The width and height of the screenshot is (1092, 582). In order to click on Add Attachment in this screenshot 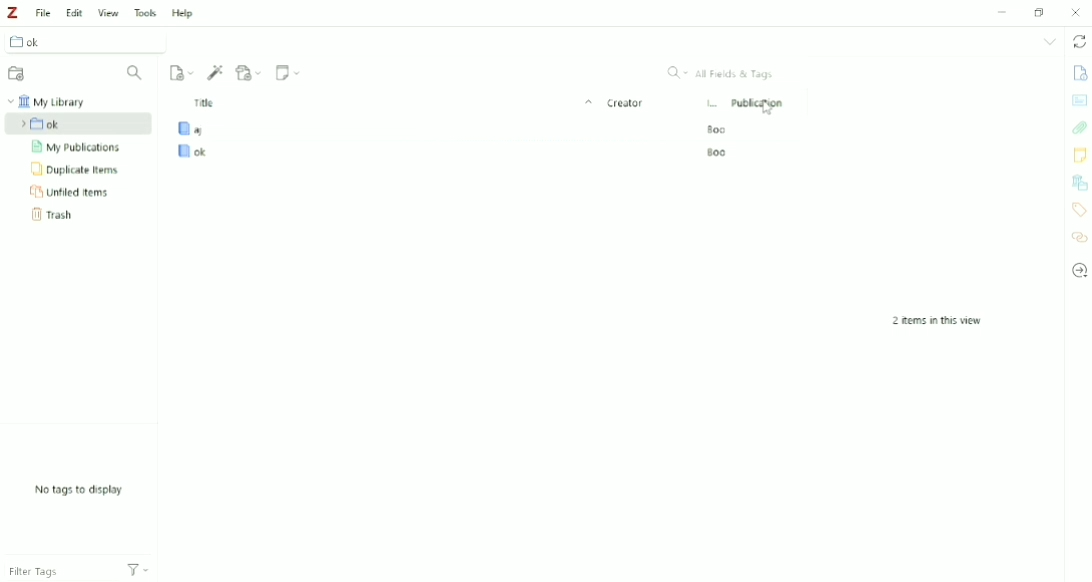, I will do `click(250, 73)`.